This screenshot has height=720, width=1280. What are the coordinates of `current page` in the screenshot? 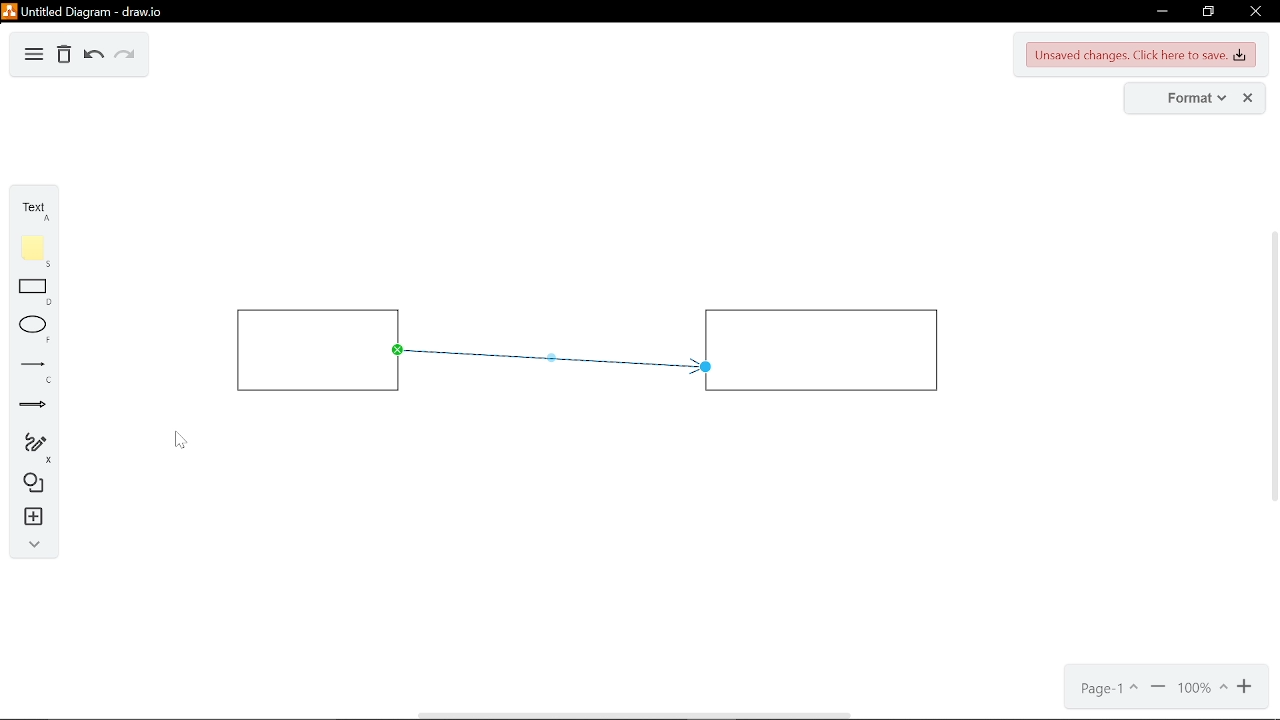 It's located at (1106, 691).